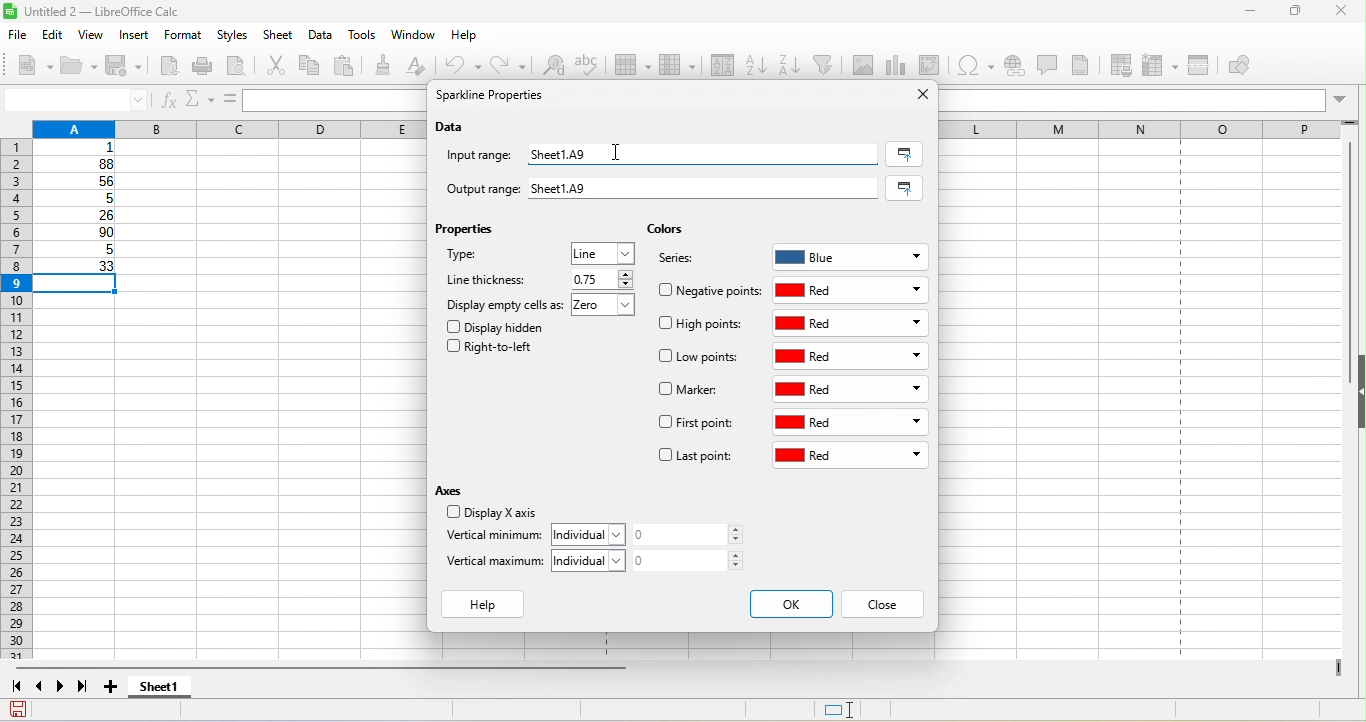 Image resolution: width=1366 pixels, height=722 pixels. I want to click on 26, so click(79, 216).